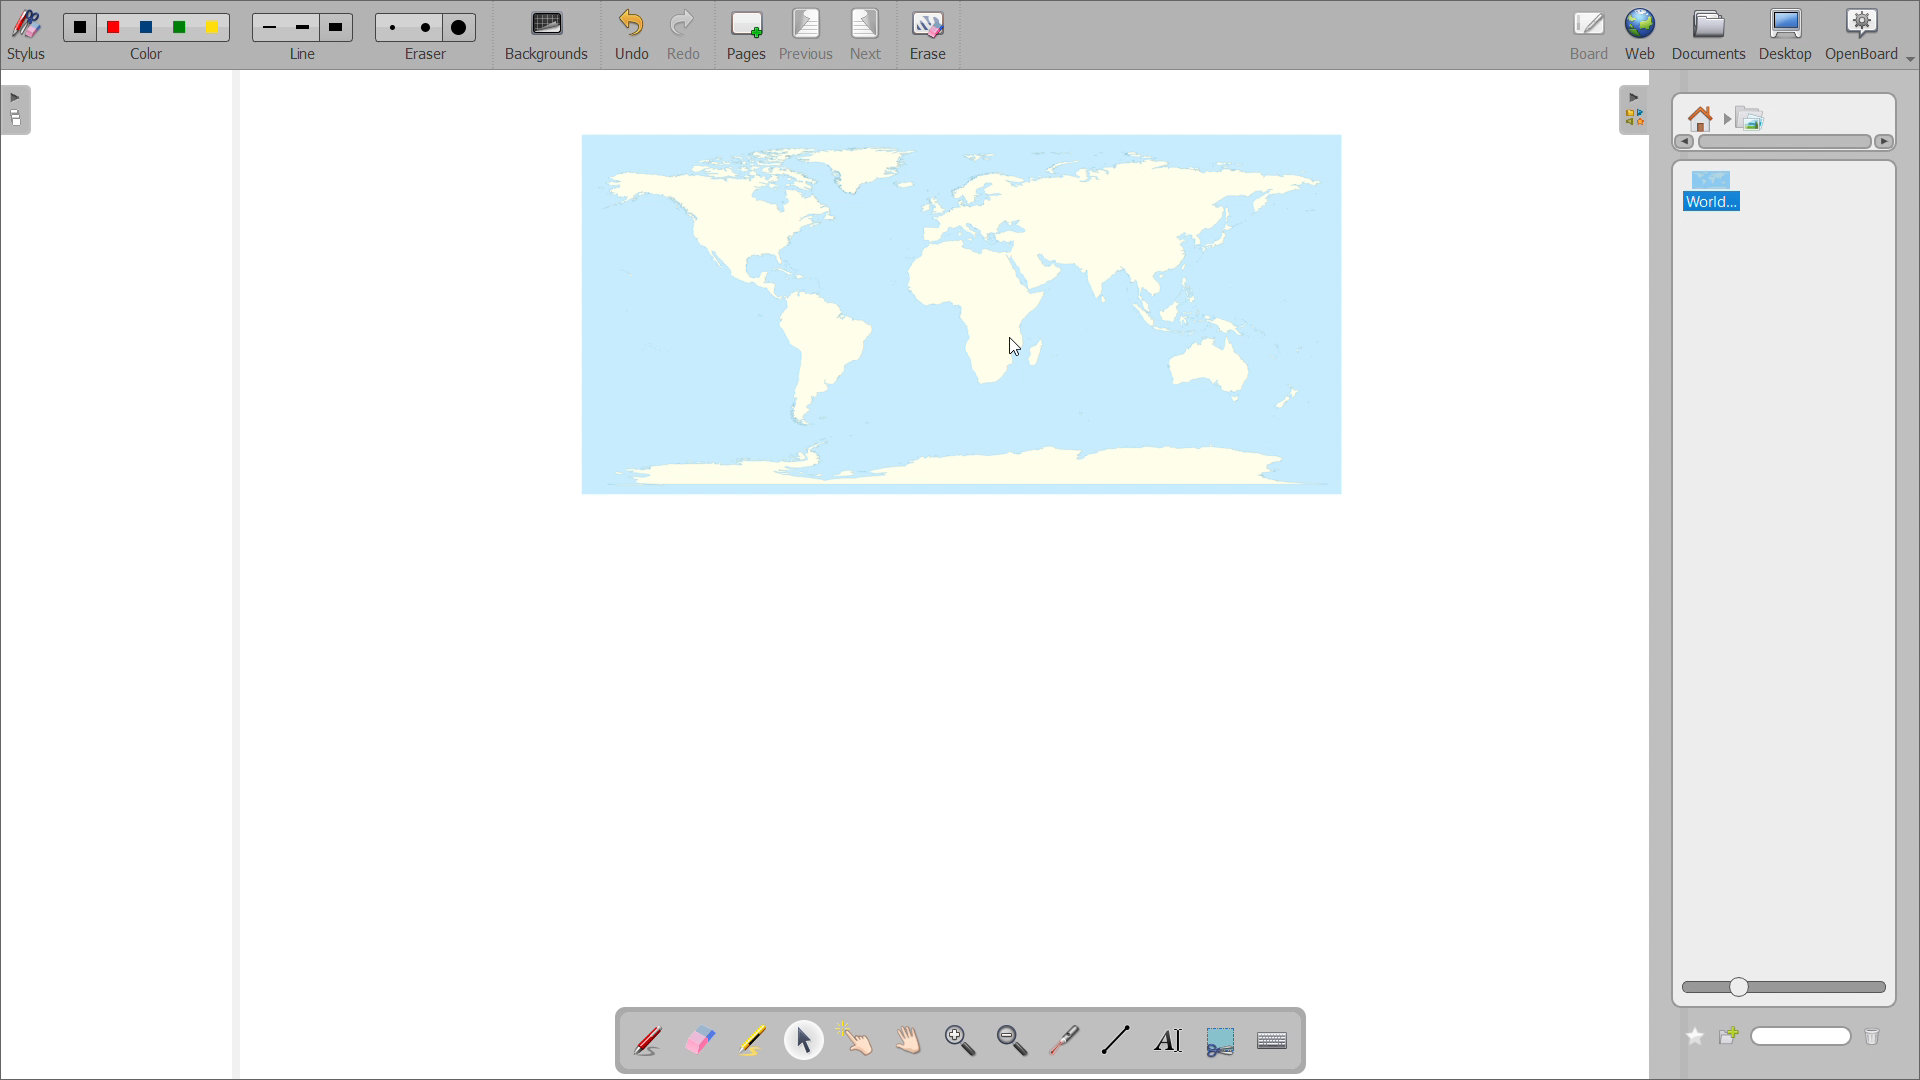  What do you see at coordinates (649, 1040) in the screenshot?
I see `add annotation` at bounding box center [649, 1040].